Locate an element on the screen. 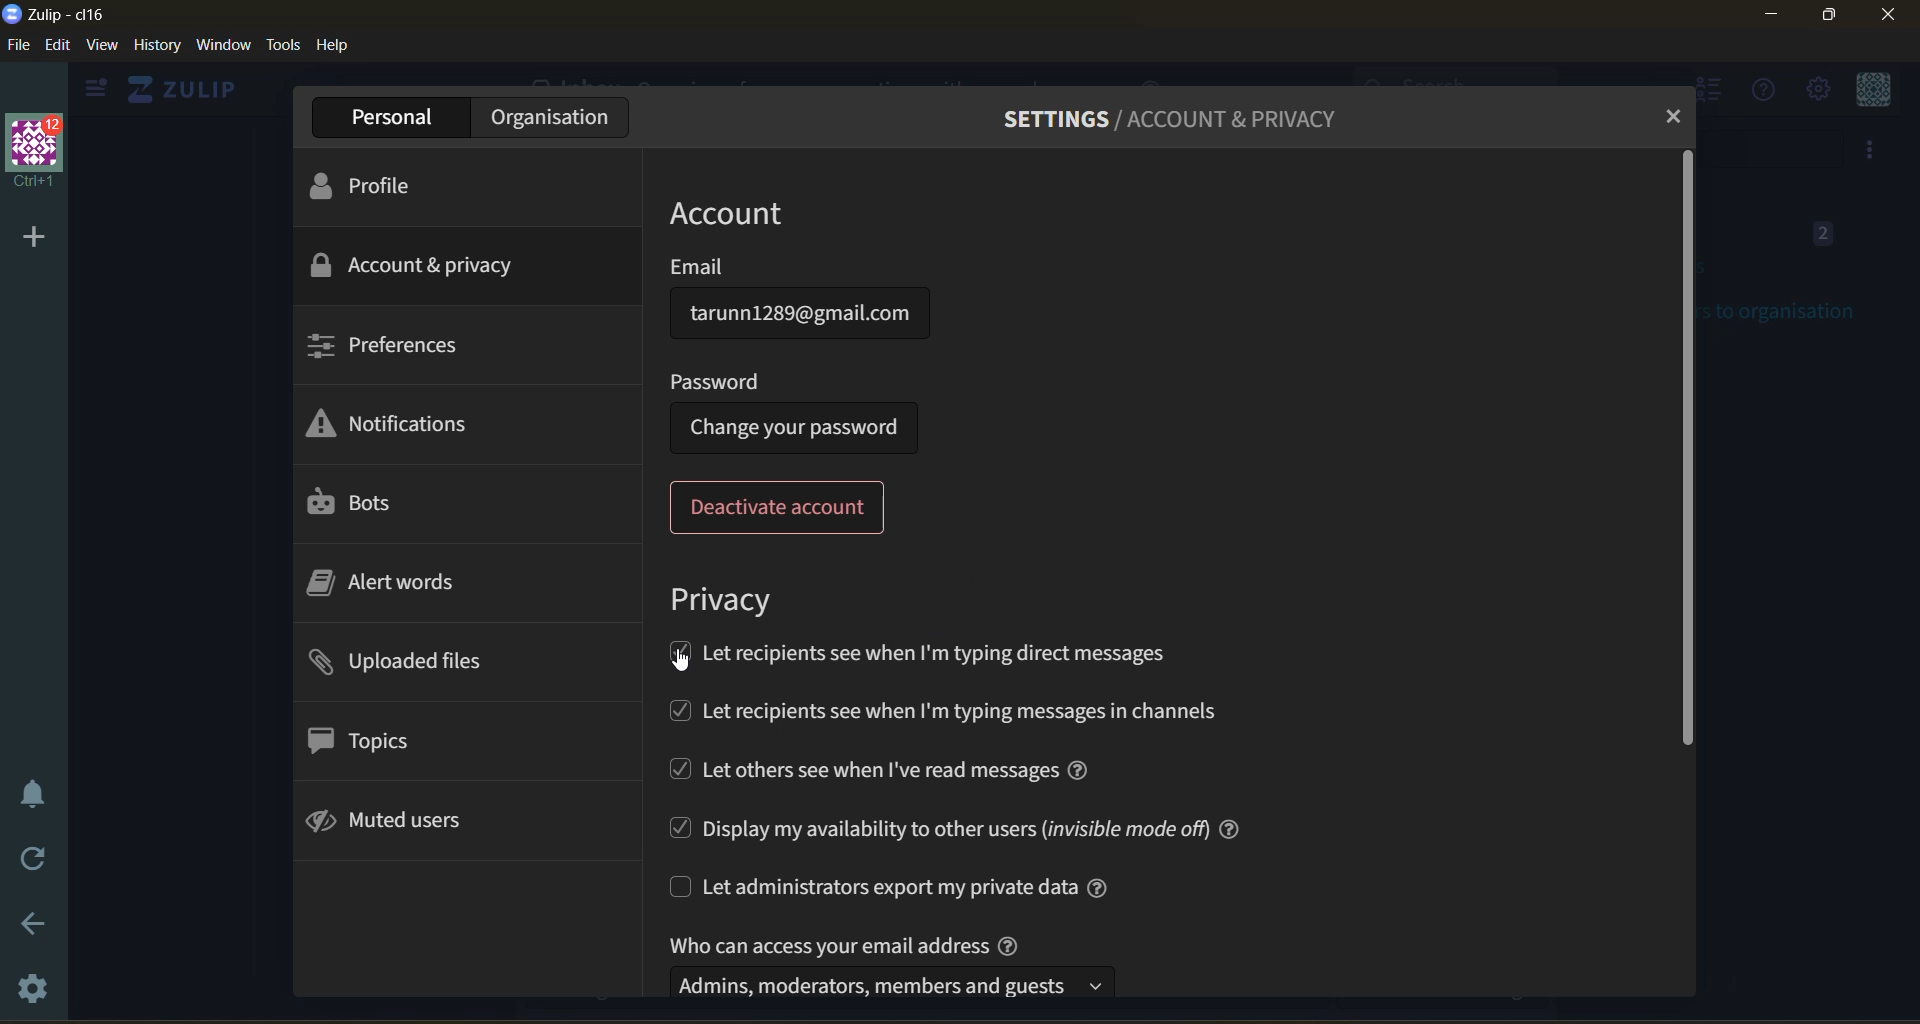 The width and height of the screenshot is (1920, 1024). file is located at coordinates (17, 48).